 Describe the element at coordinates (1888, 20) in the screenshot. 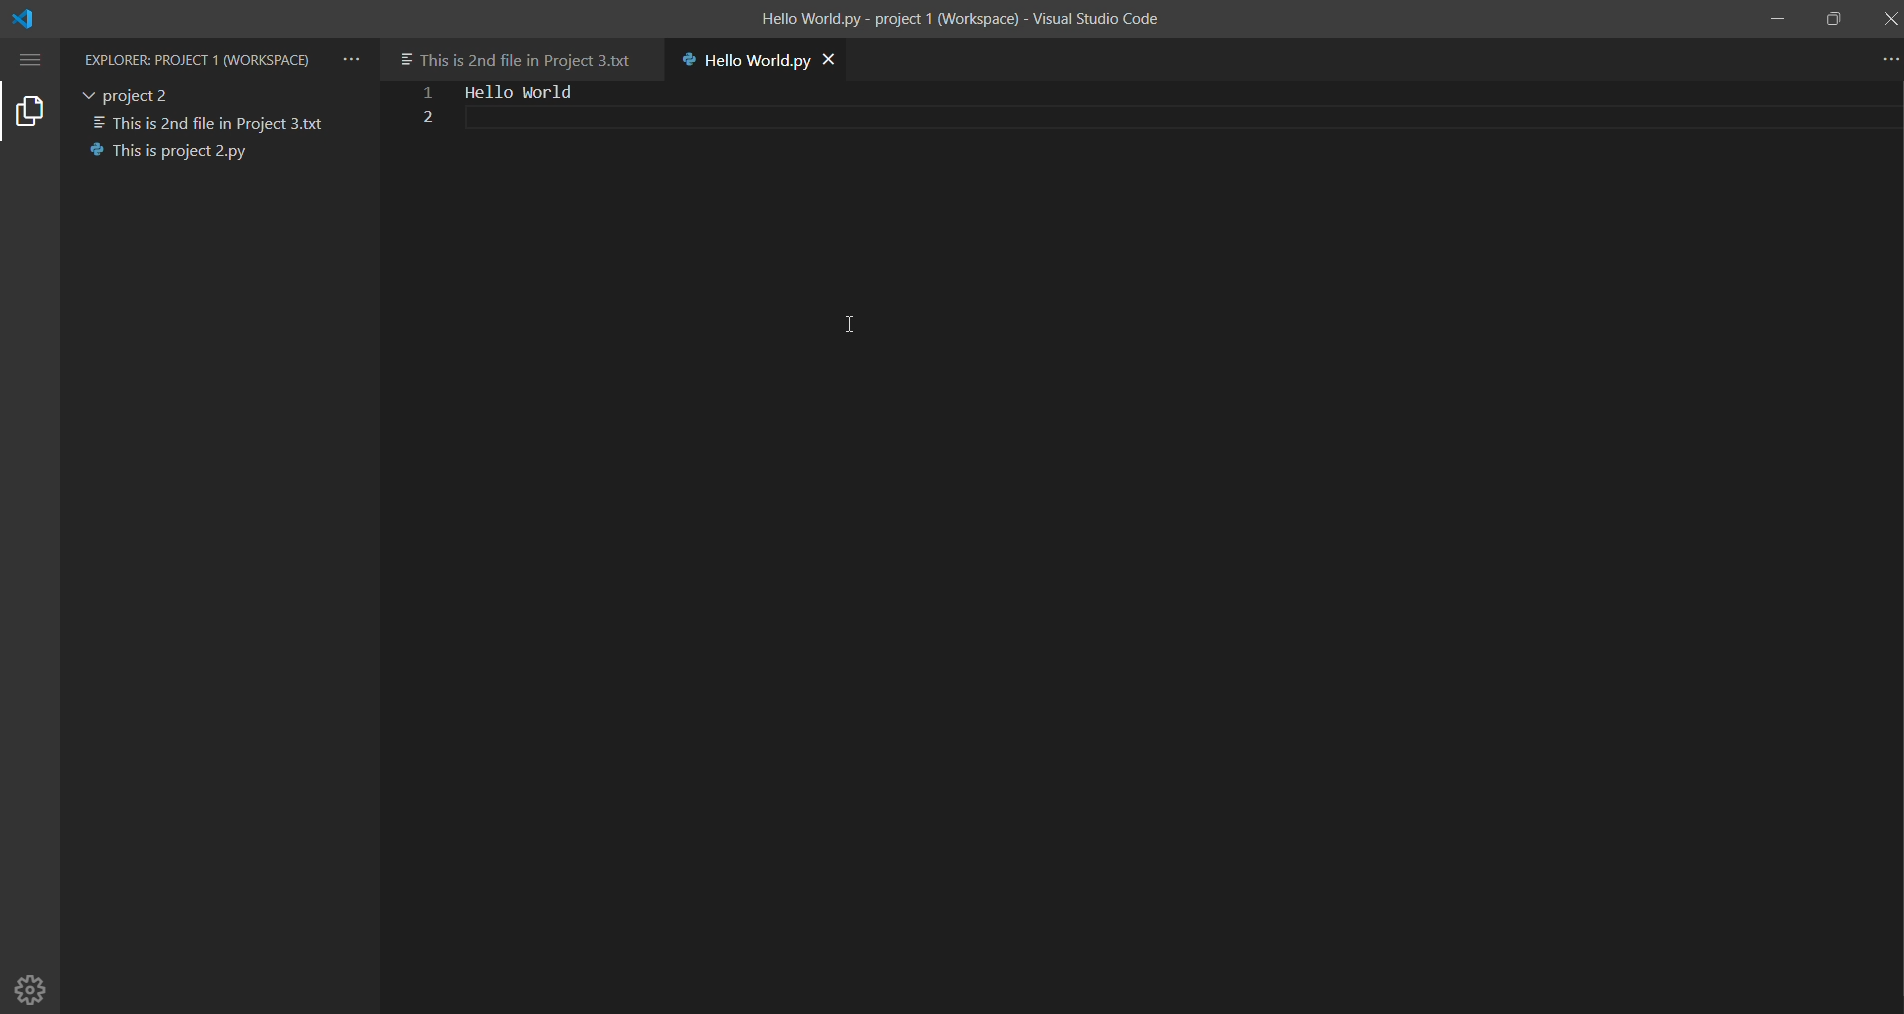

I see `close` at that location.